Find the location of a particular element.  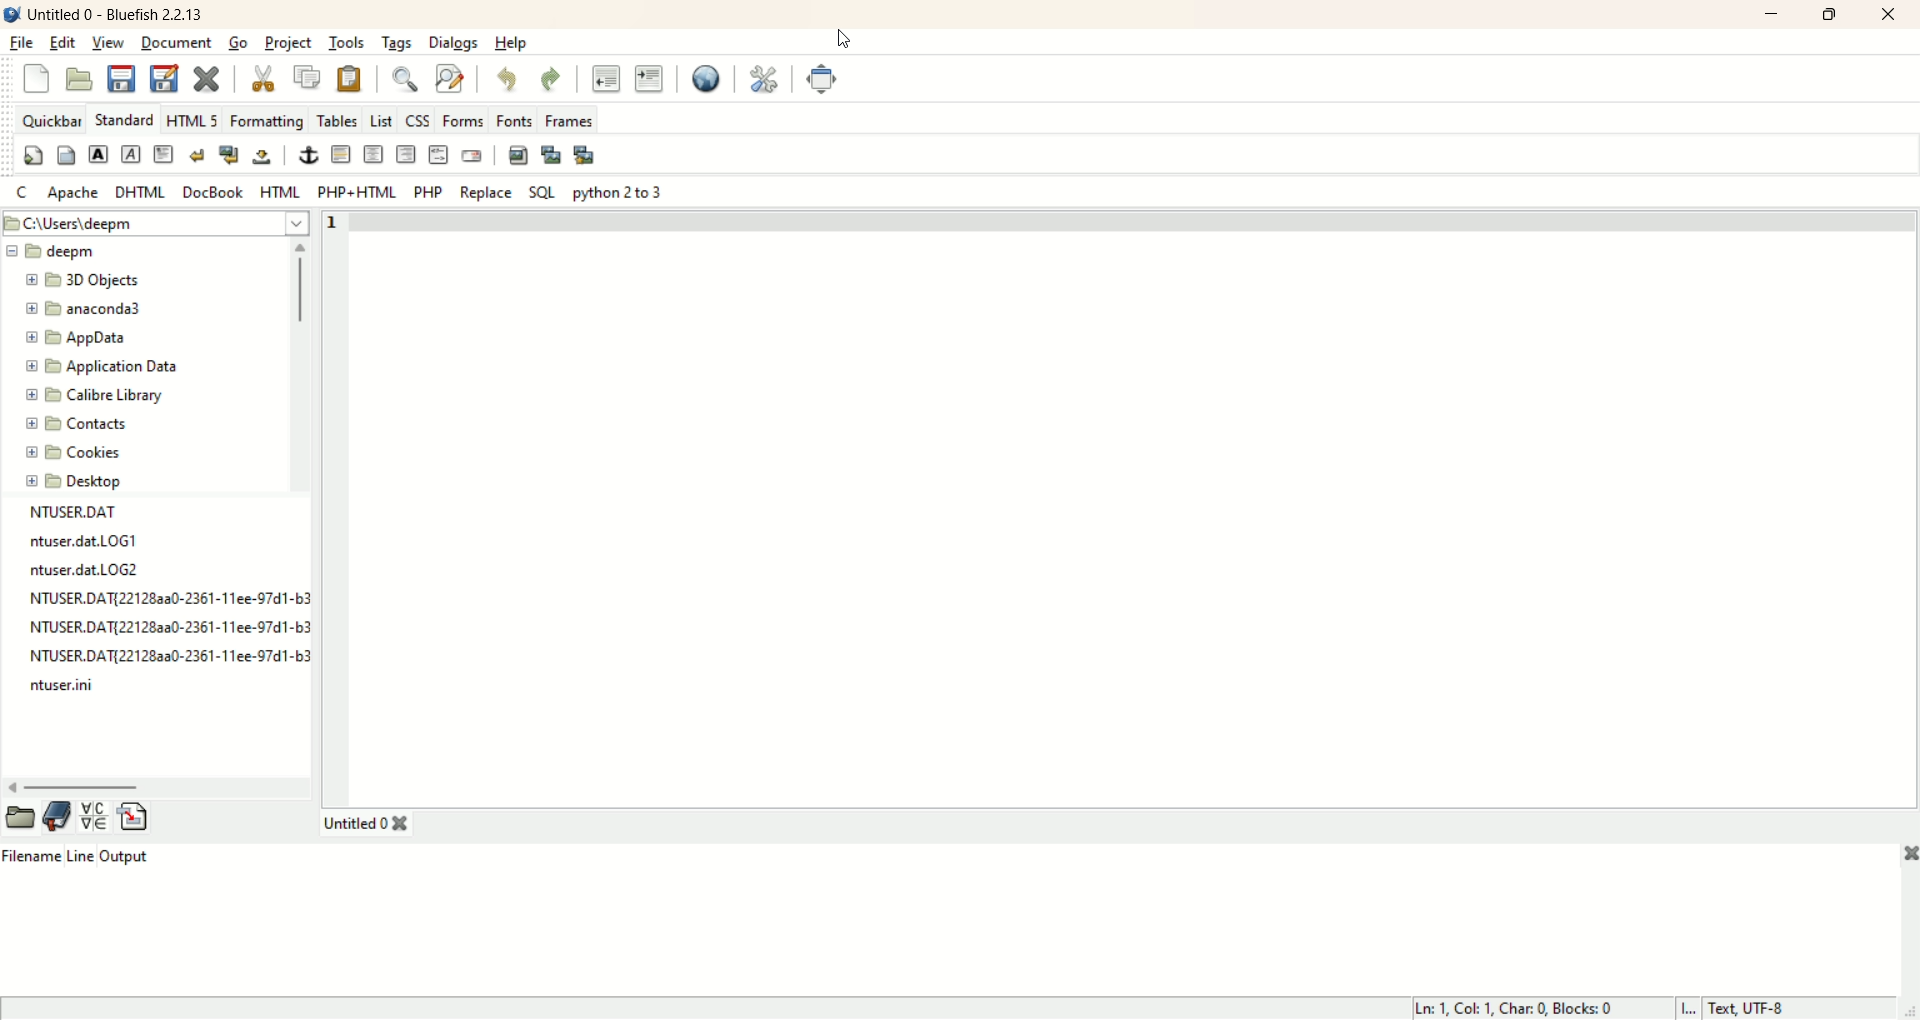

NTUSER.DAT is located at coordinates (71, 509).